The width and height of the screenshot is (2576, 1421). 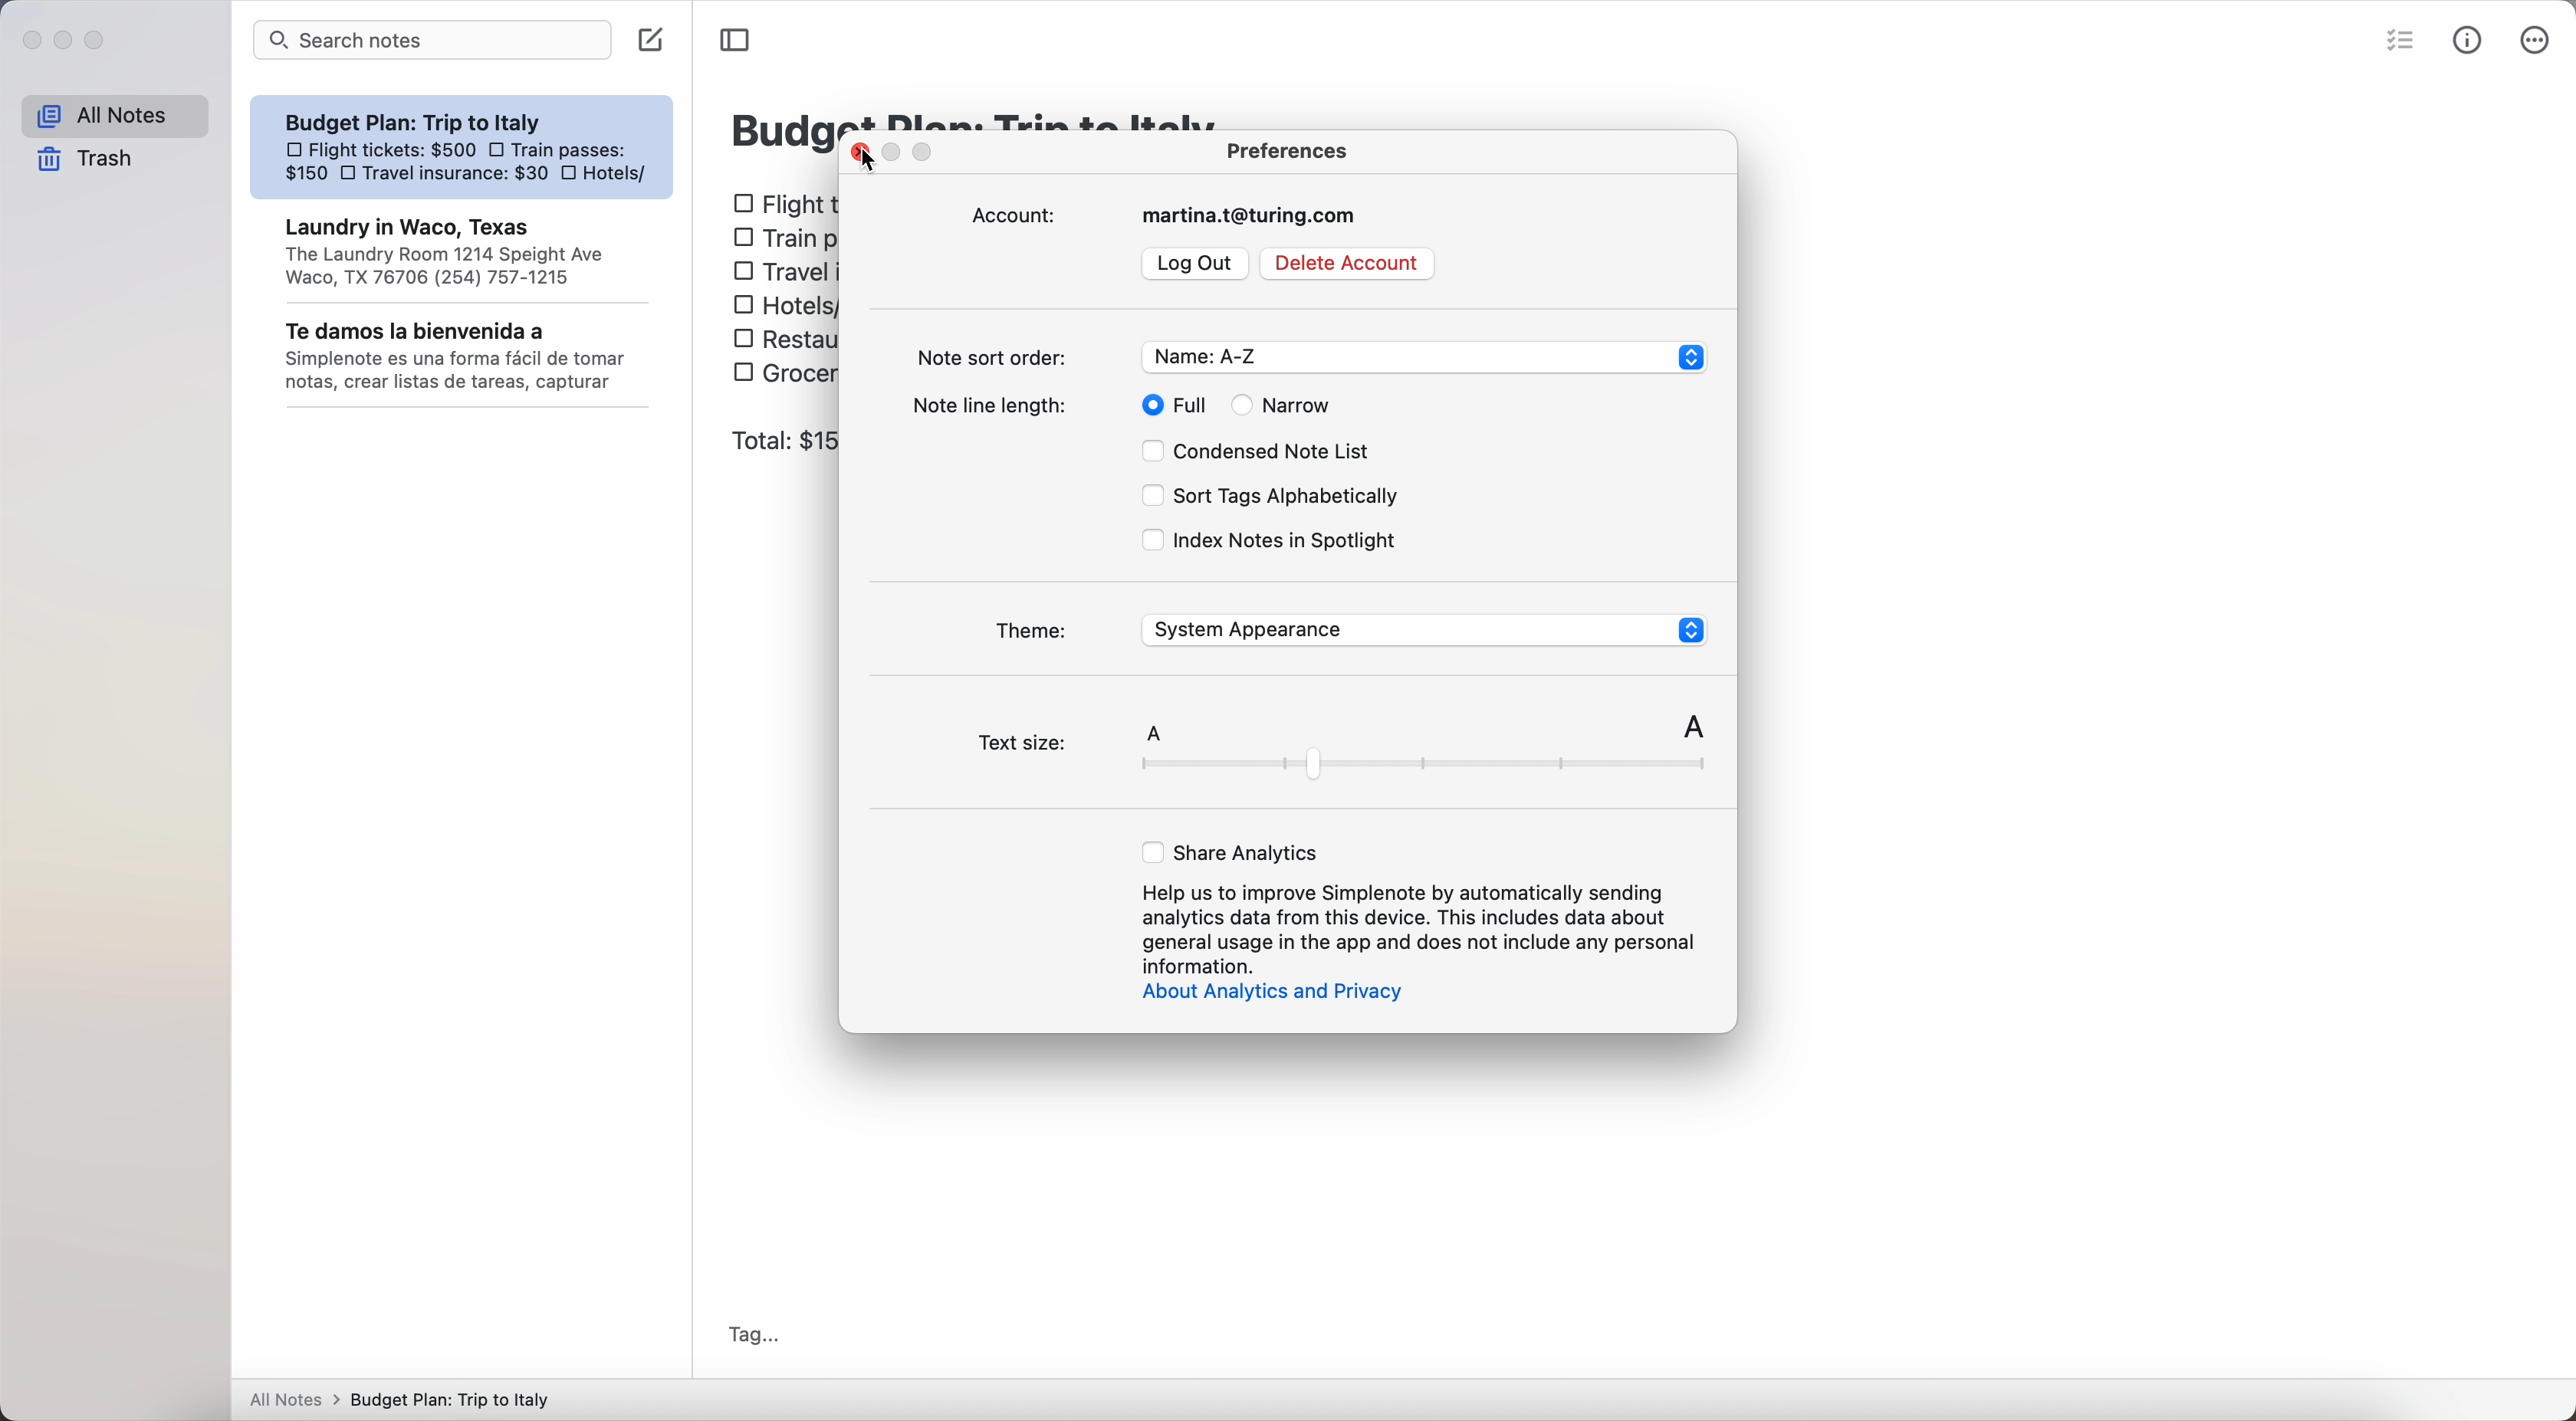 I want to click on Budget Plan: Trip to Italy note, so click(x=464, y=251).